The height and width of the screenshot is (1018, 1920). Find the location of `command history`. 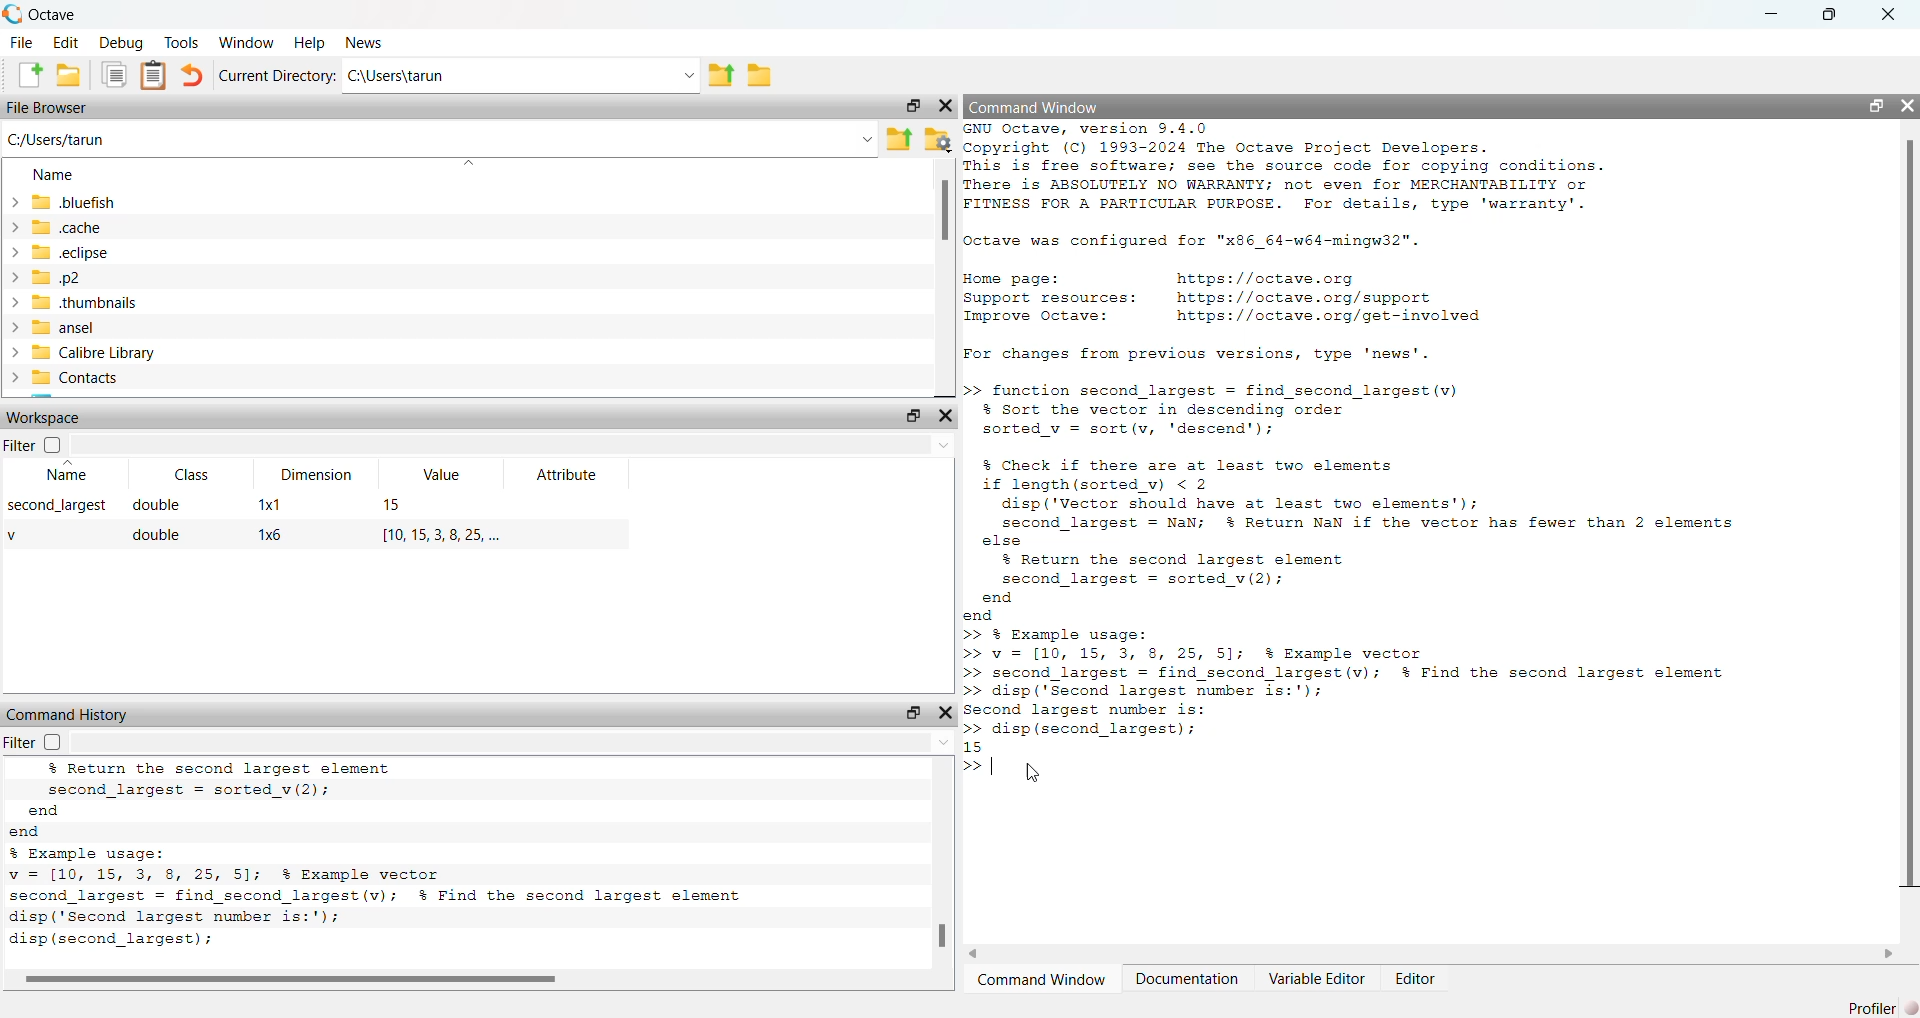

command history is located at coordinates (68, 714).